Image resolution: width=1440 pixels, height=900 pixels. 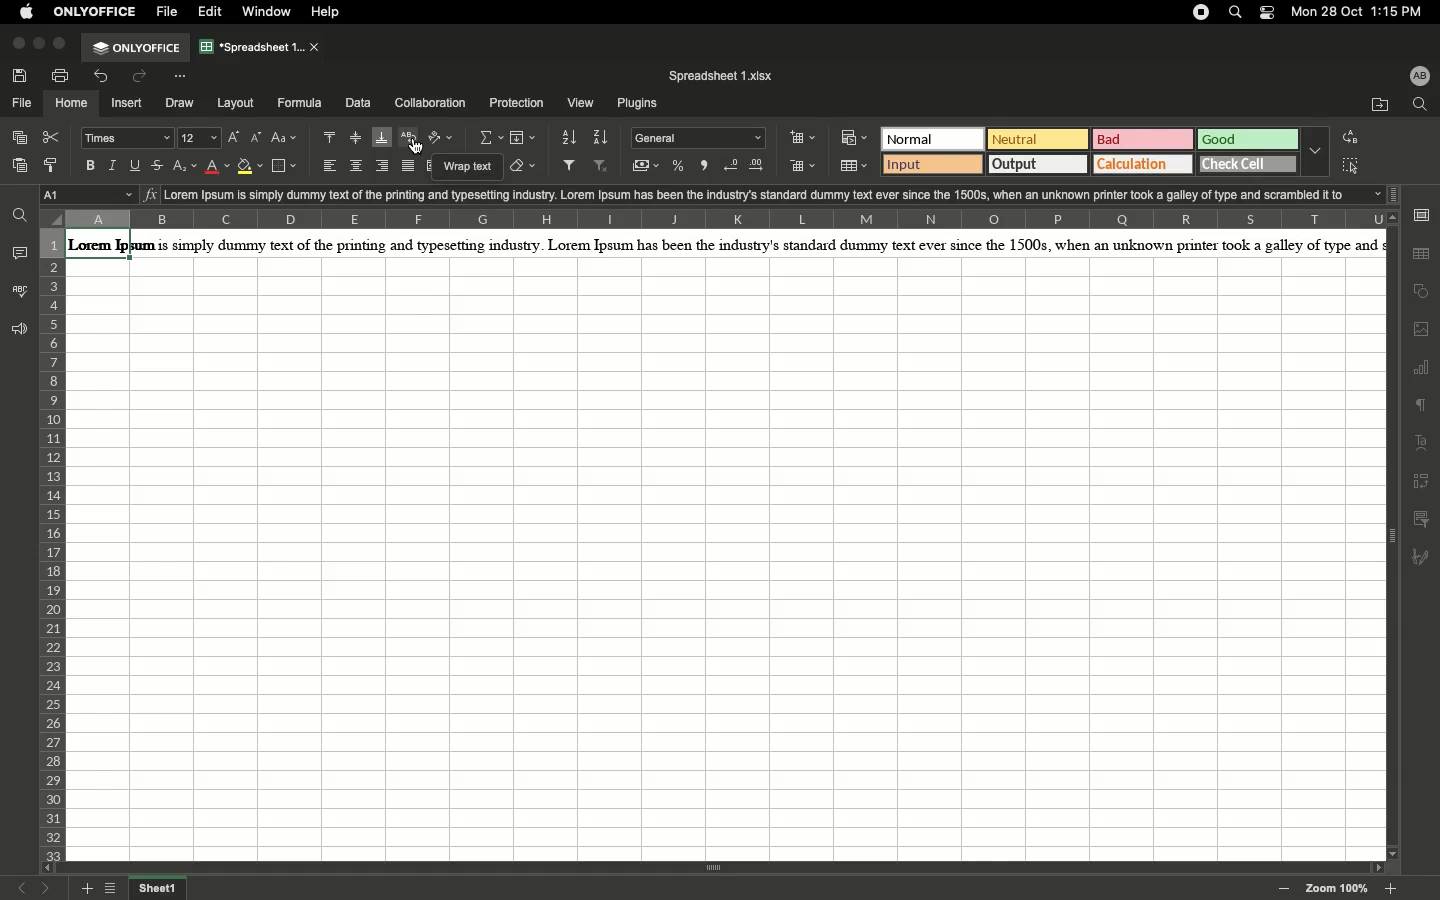 What do you see at coordinates (700, 138) in the screenshot?
I see `Number format ` at bounding box center [700, 138].